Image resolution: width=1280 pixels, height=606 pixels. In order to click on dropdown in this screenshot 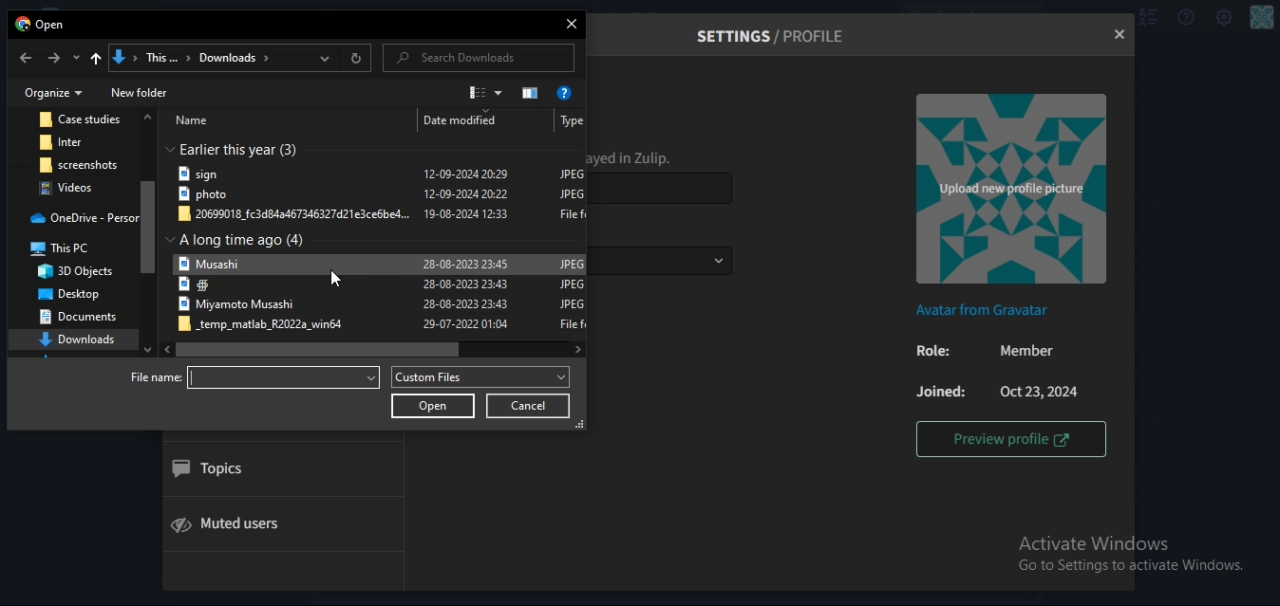, I will do `click(718, 261)`.